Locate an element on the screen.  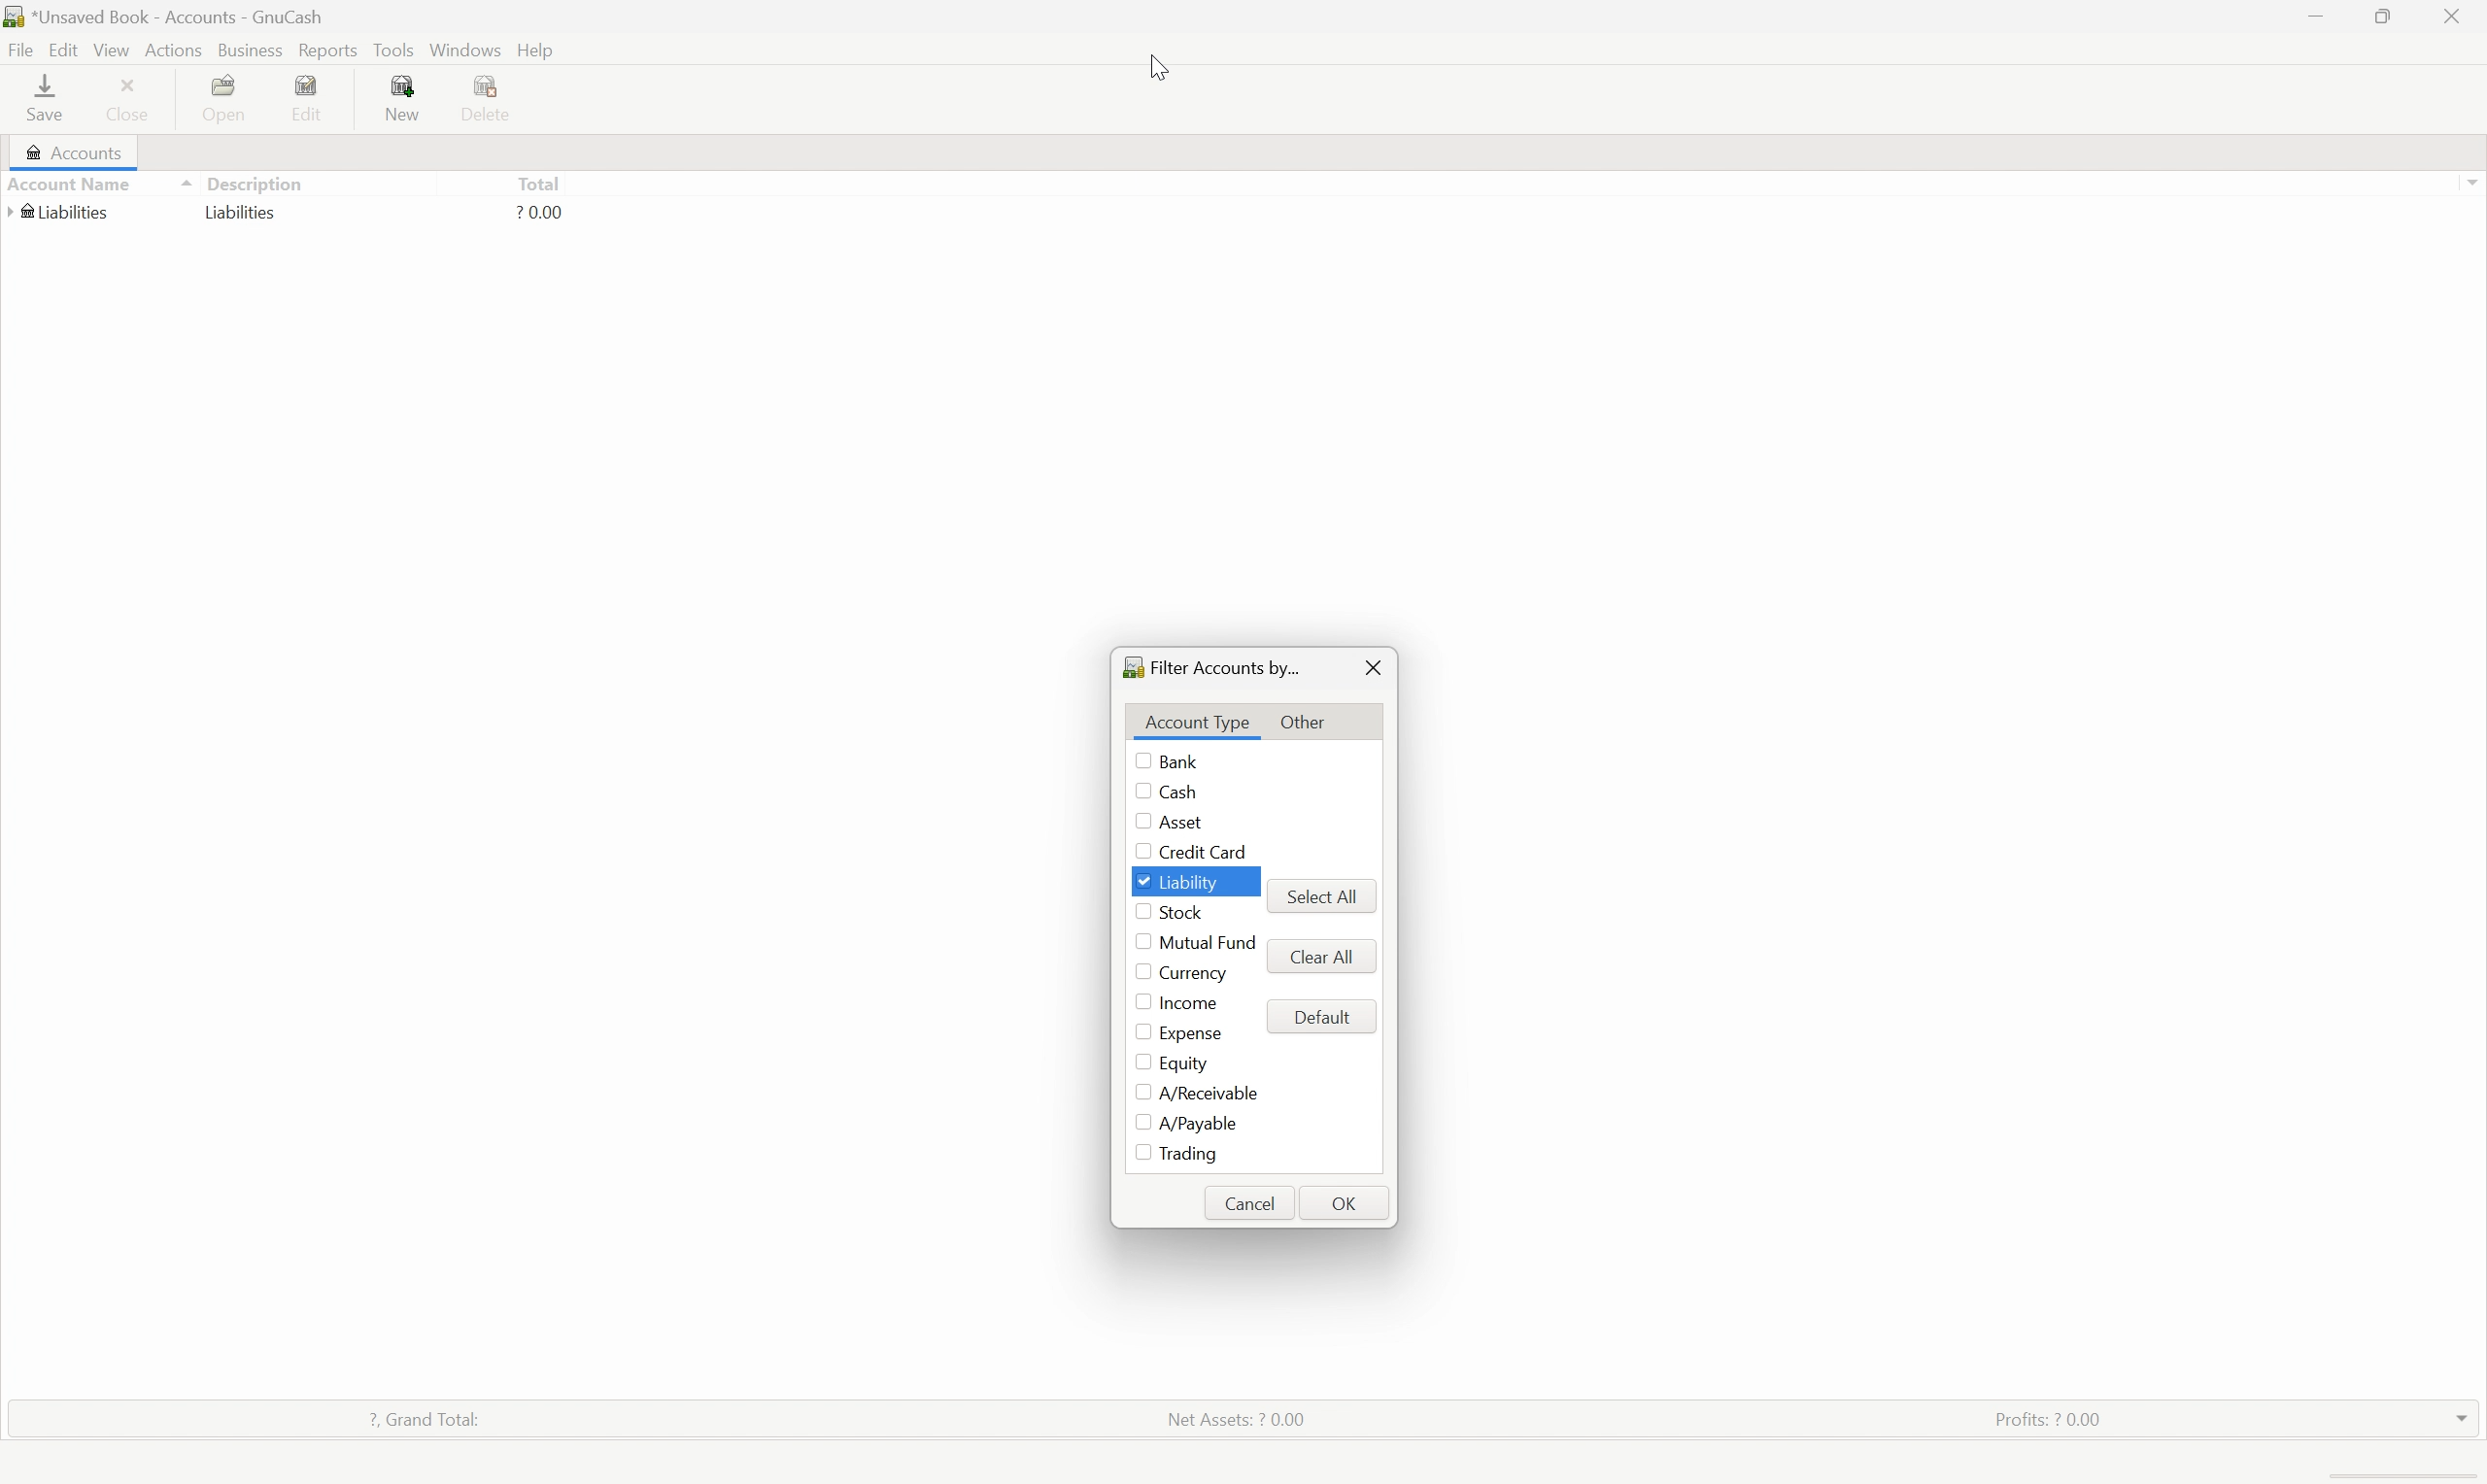
save is located at coordinates (48, 96).